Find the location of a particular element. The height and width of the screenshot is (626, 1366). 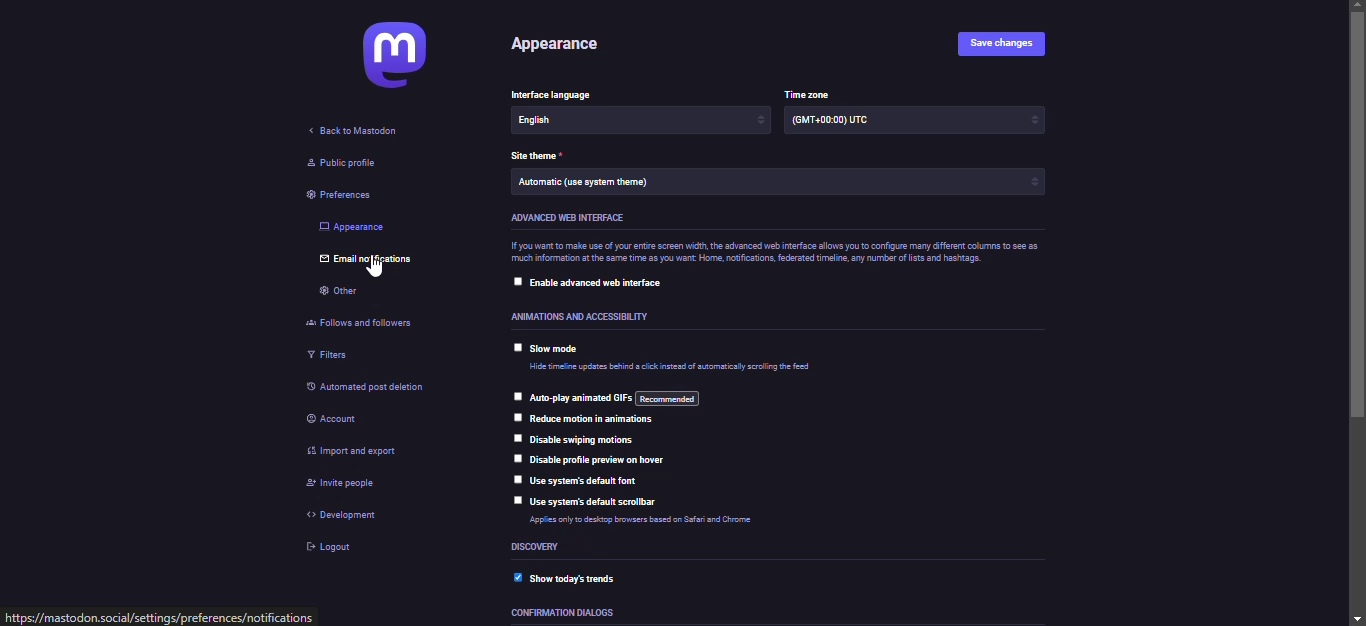

reduce motion in animations is located at coordinates (594, 421).